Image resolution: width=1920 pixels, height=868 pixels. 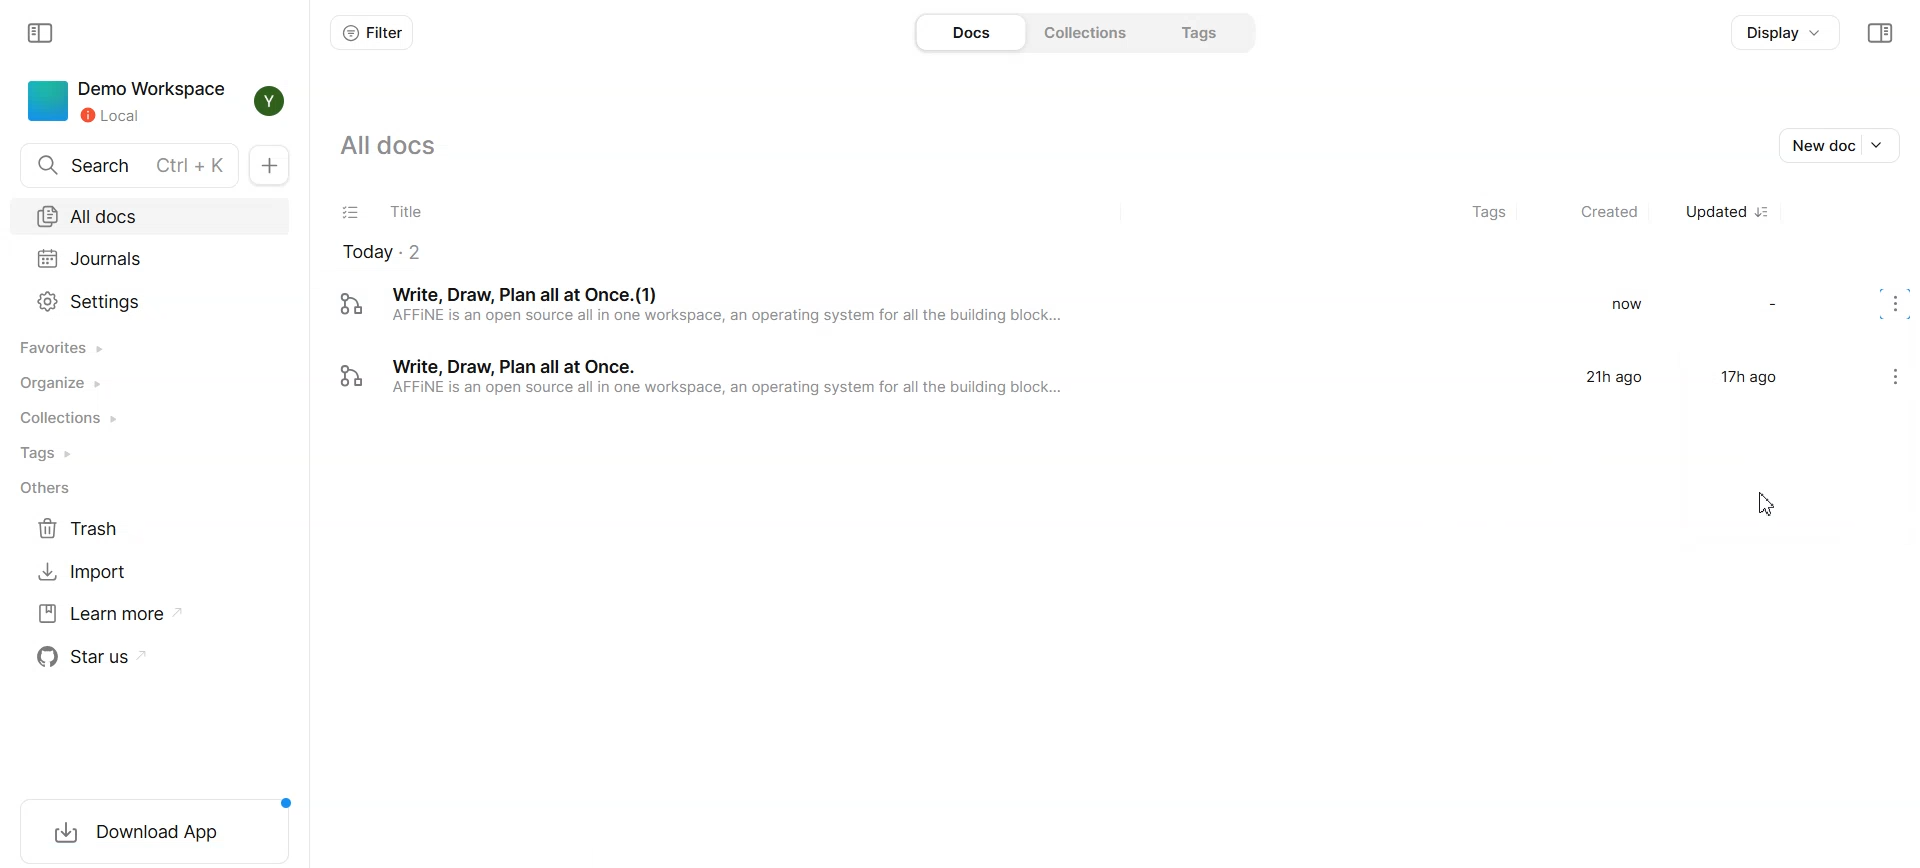 What do you see at coordinates (1067, 379) in the screenshot?
I see `Write, Draw, Plan all at Once. 21h ago 17h ago
AFFINE is an open source all in one workspace, an operating system for all the building block. a9 9` at bounding box center [1067, 379].